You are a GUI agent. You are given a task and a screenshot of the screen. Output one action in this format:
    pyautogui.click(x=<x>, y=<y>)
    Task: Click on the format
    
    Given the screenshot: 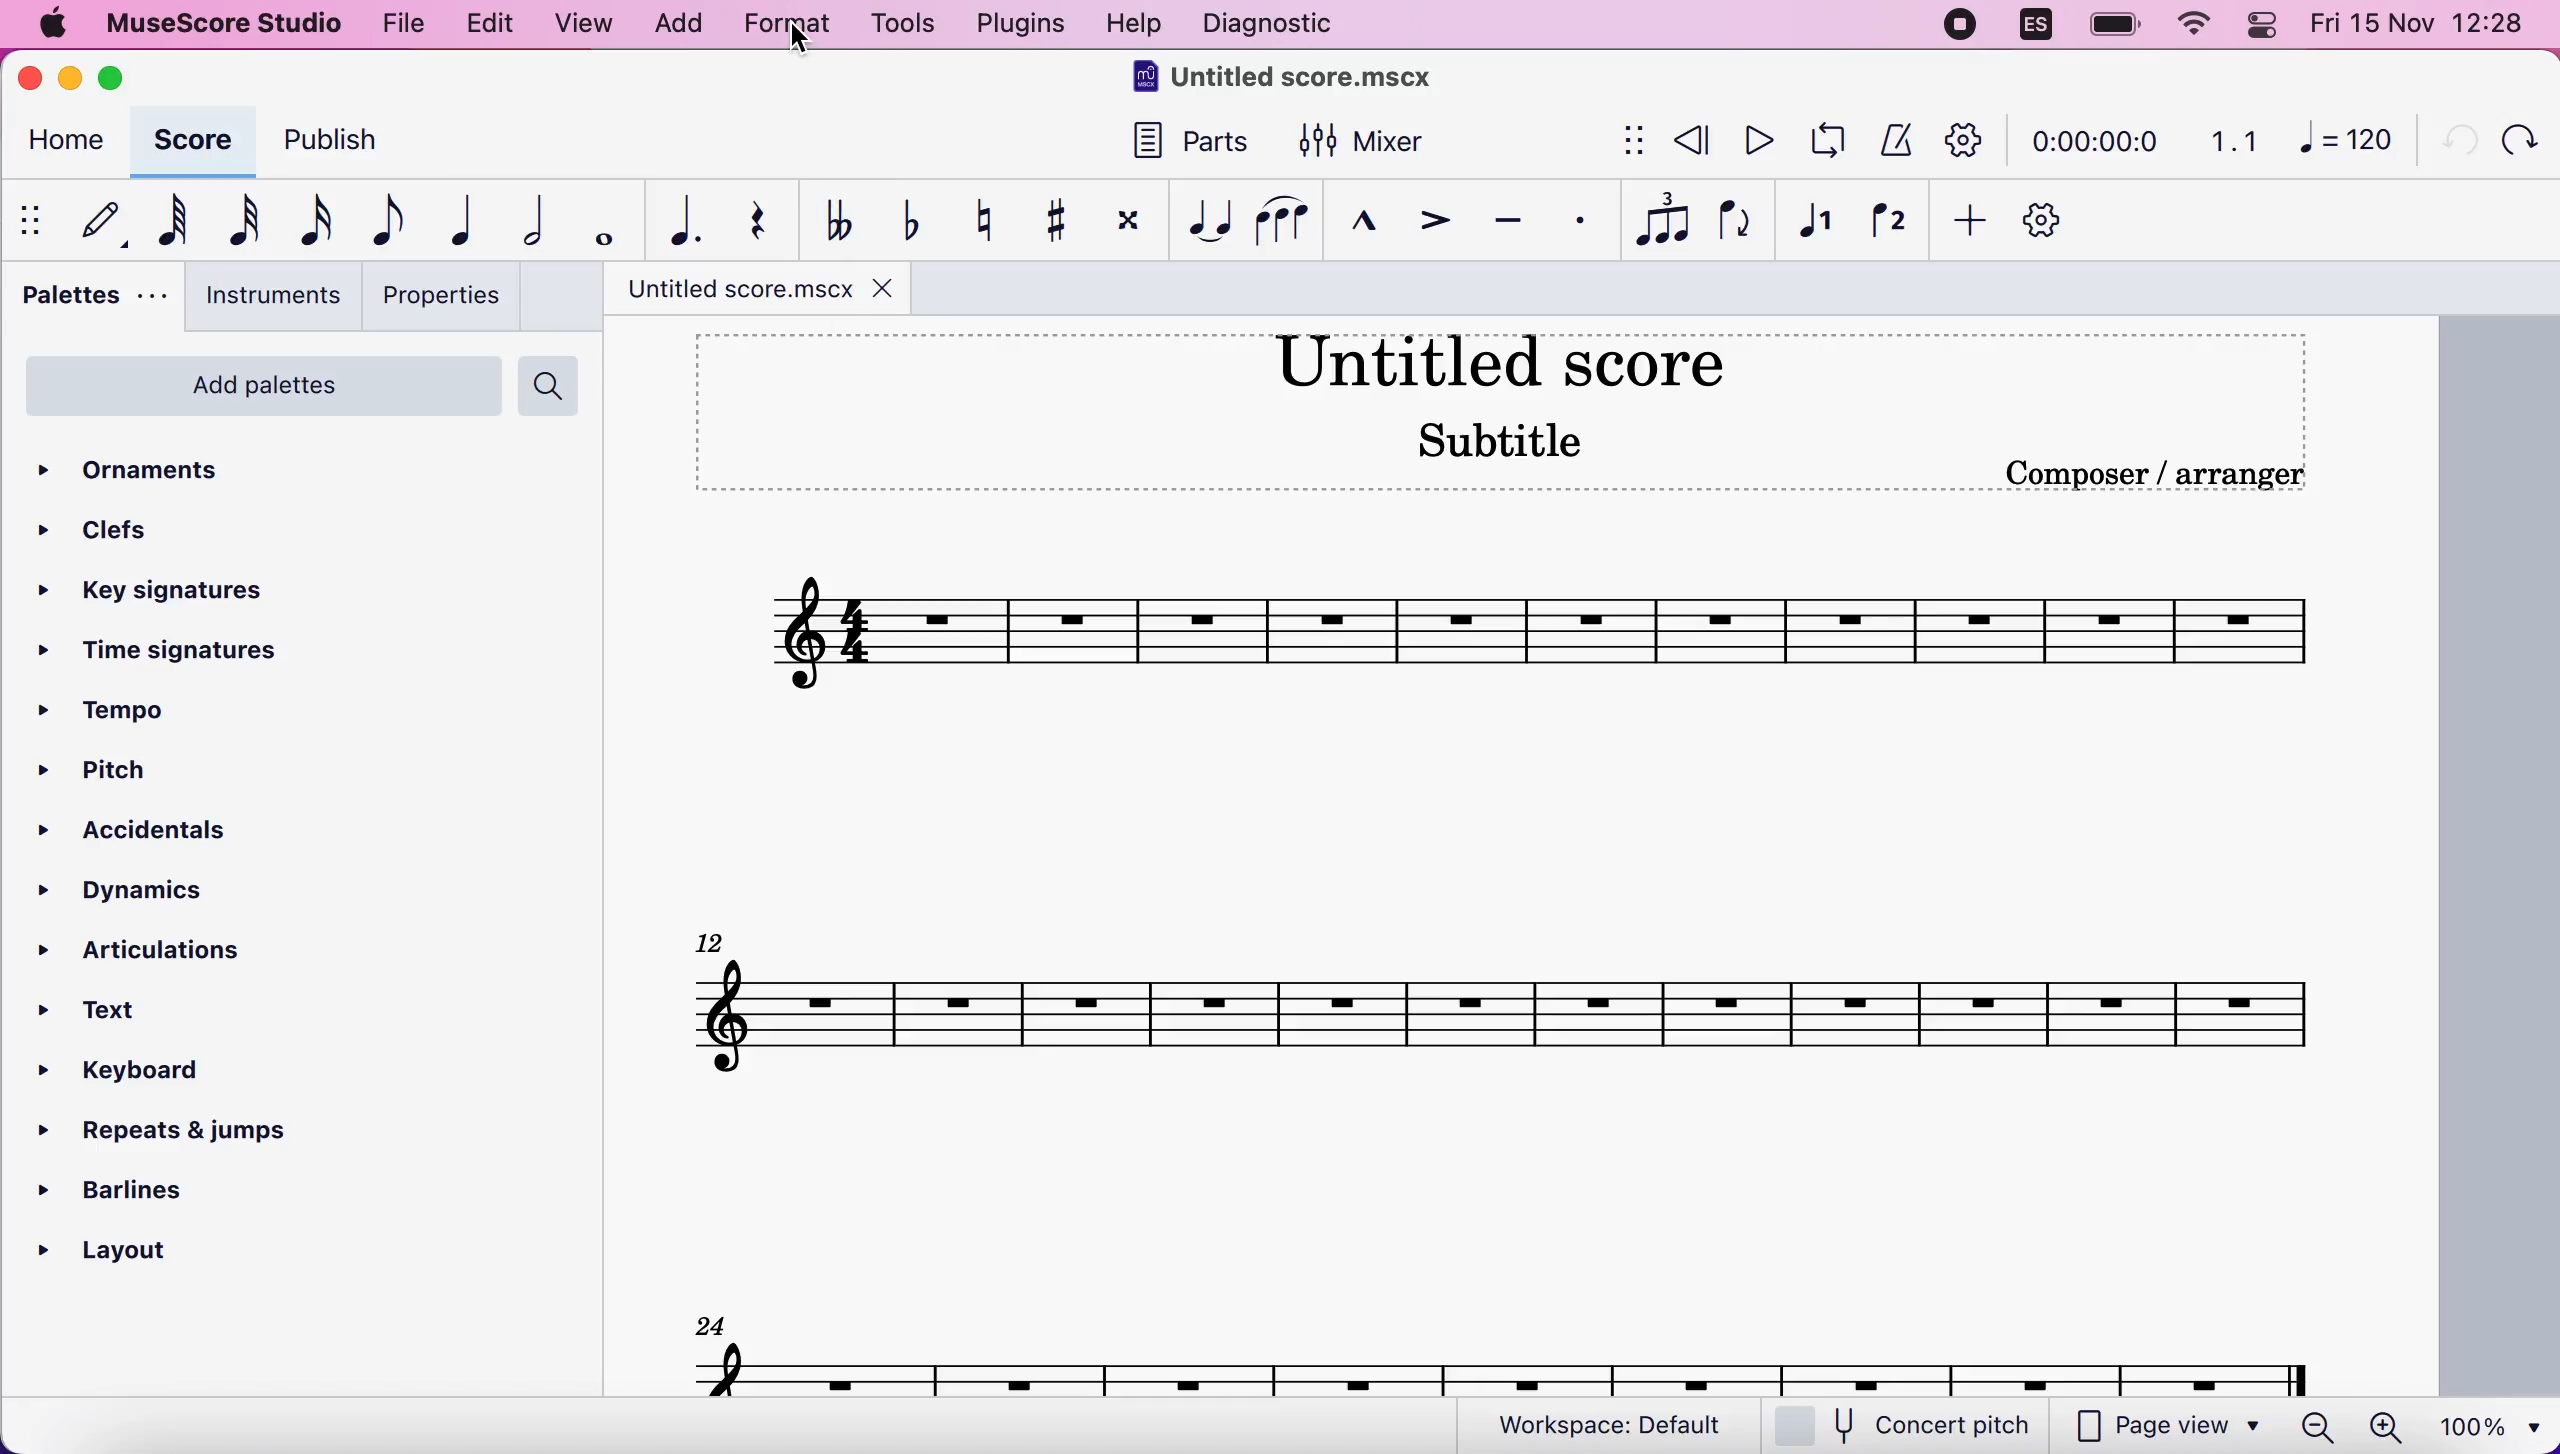 What is the action you would take?
    pyautogui.click(x=786, y=27)
    